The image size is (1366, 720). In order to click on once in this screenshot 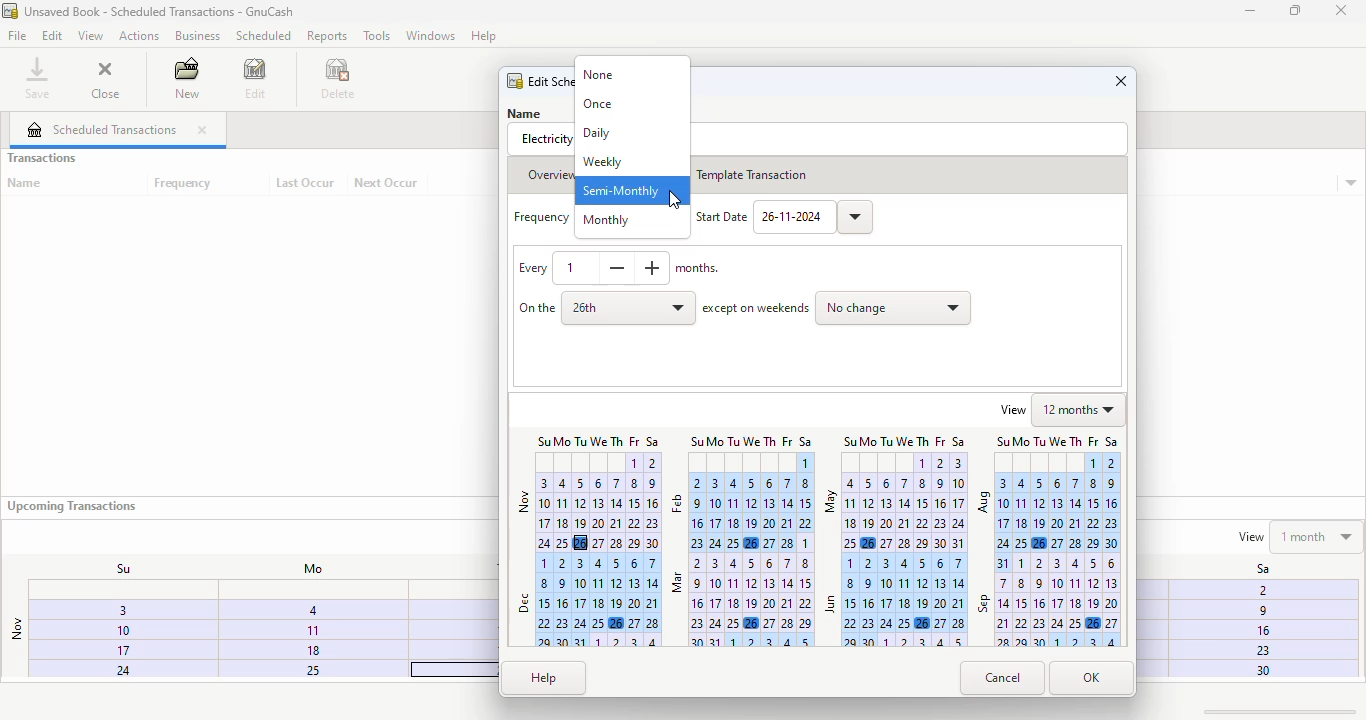, I will do `click(598, 103)`.